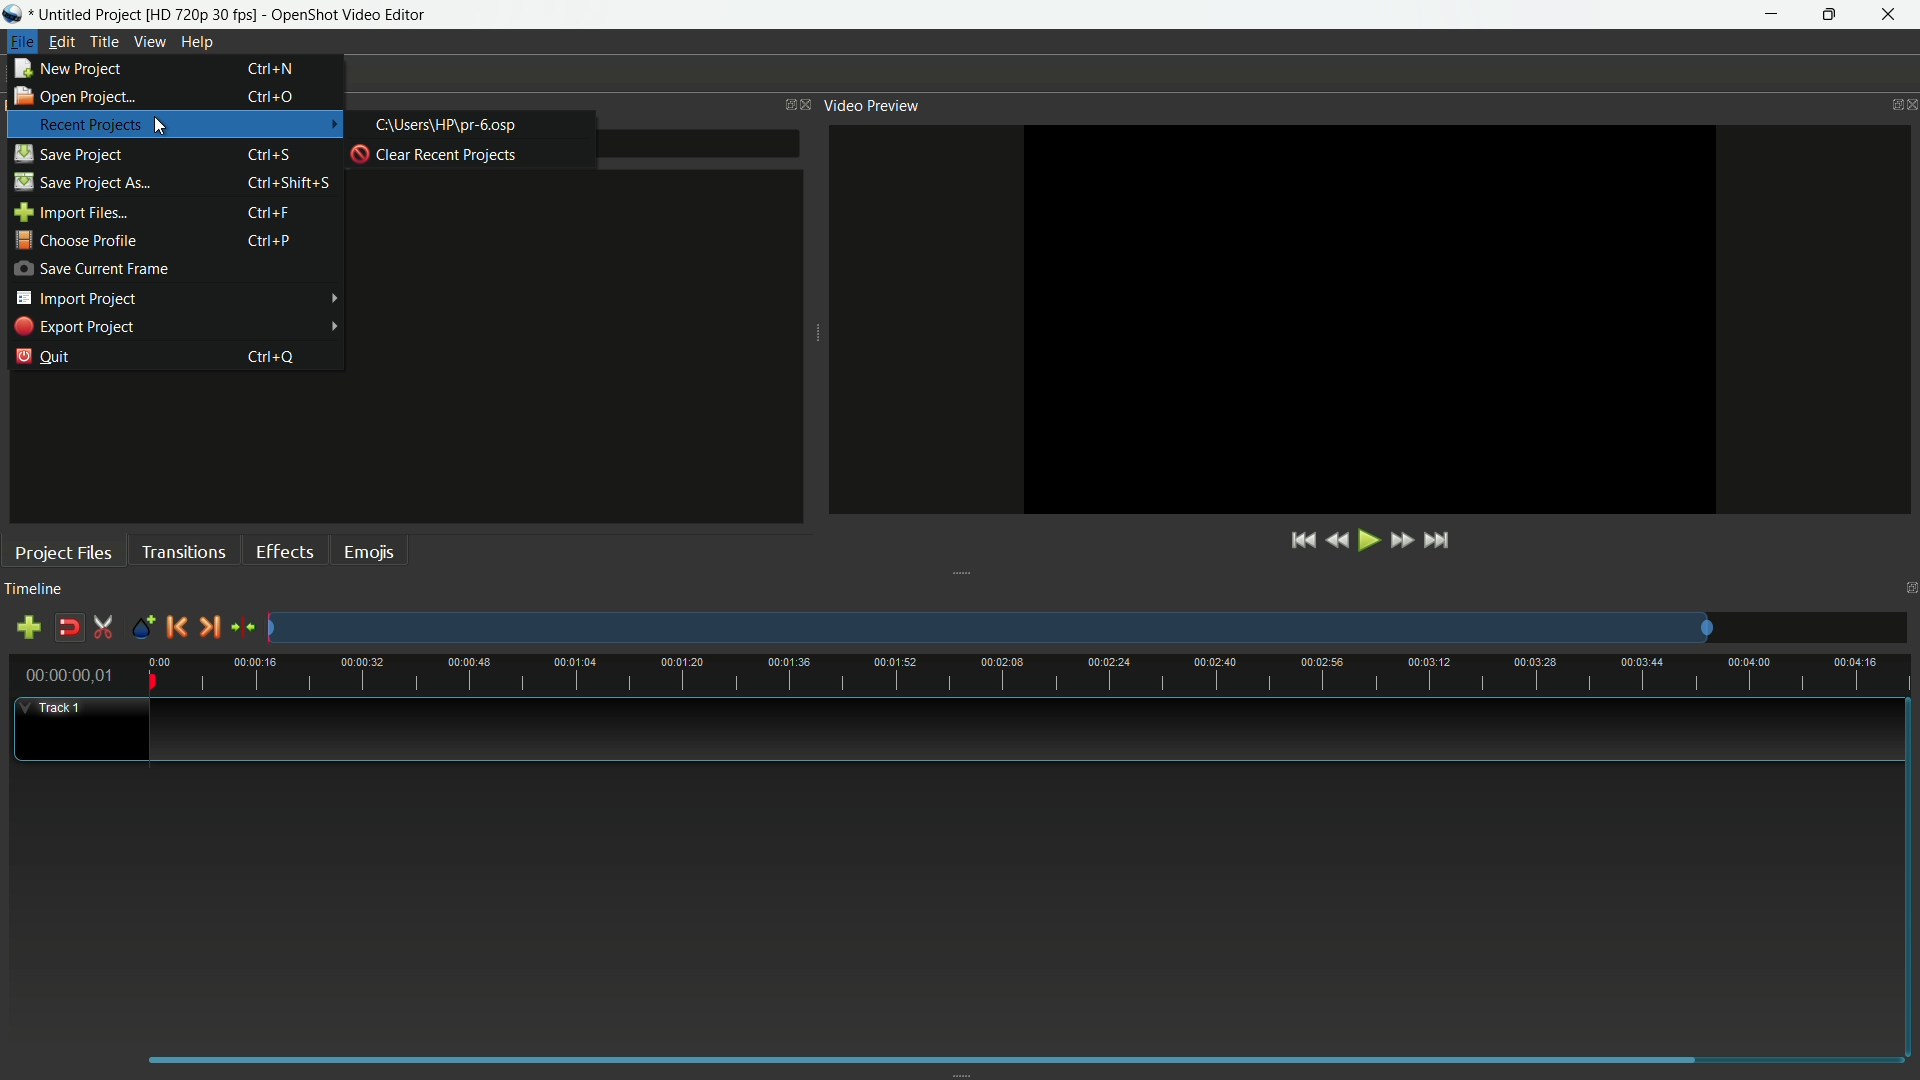 The height and width of the screenshot is (1080, 1920). What do you see at coordinates (201, 15) in the screenshot?
I see `profile` at bounding box center [201, 15].